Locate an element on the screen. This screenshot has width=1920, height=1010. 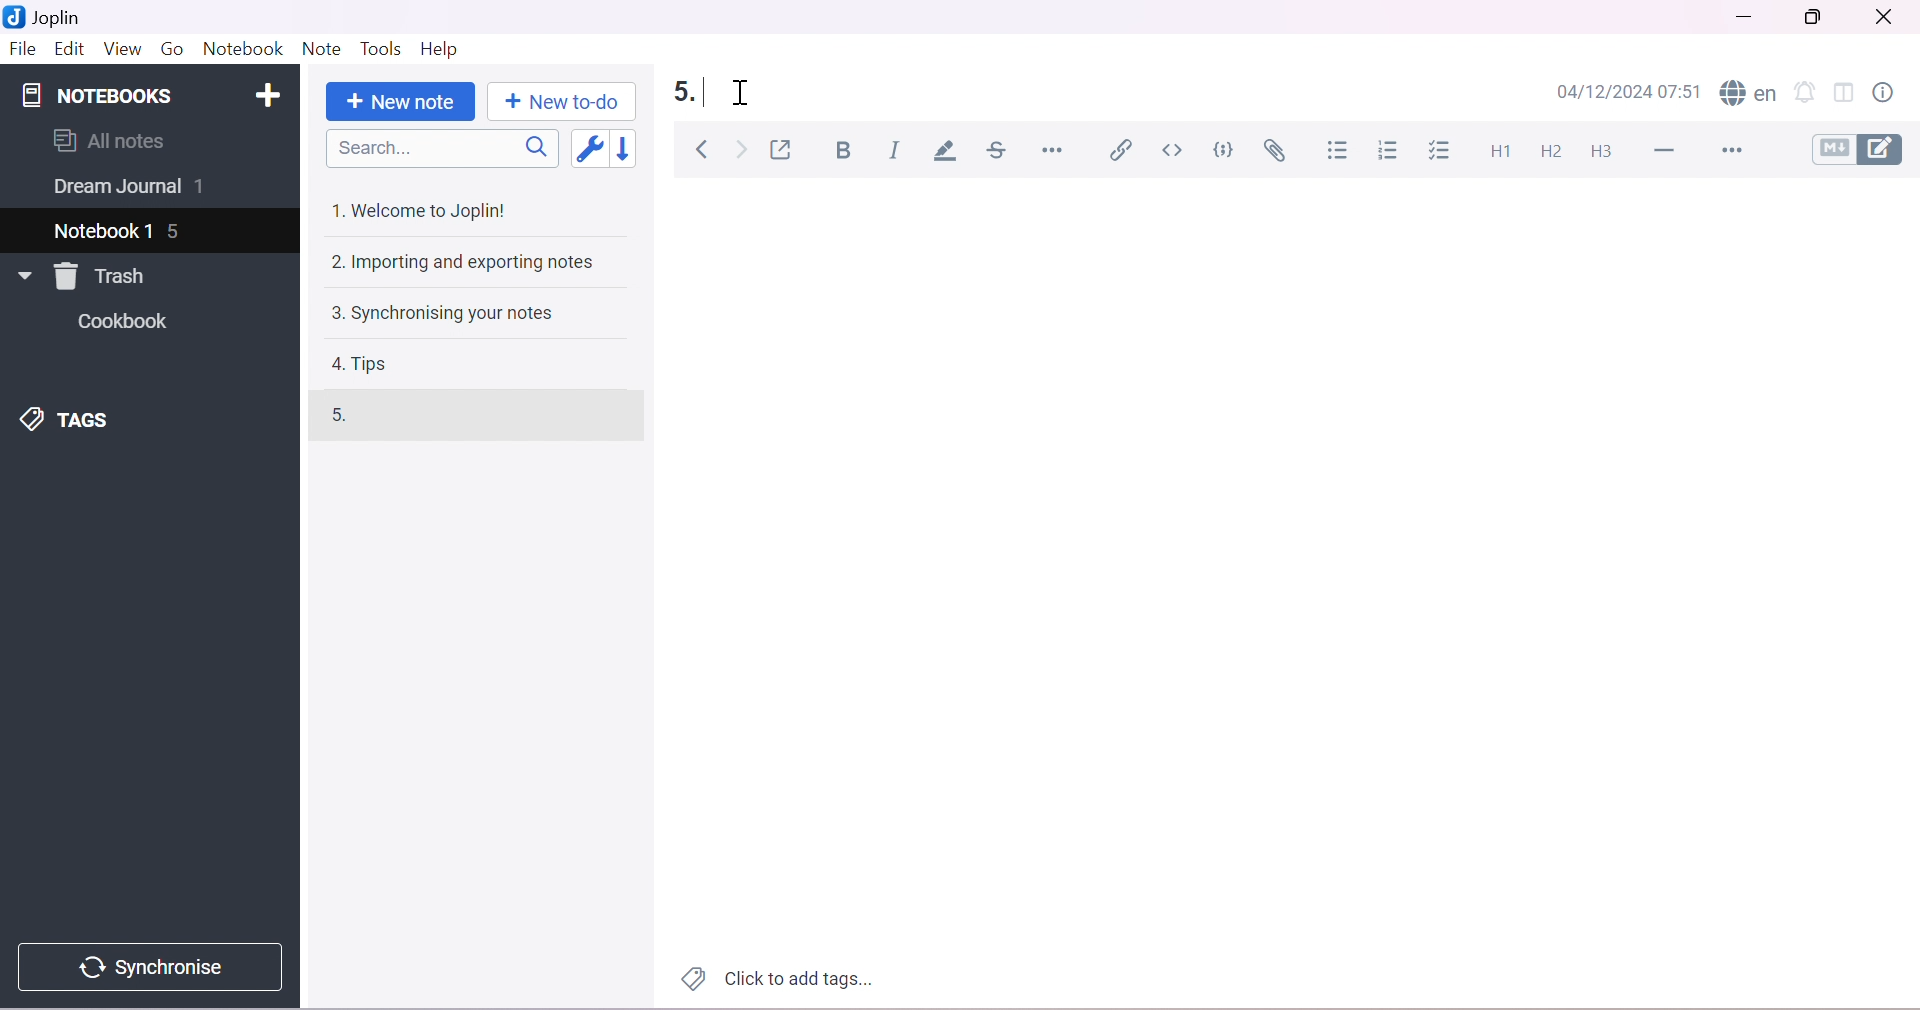
Tools is located at coordinates (383, 50).